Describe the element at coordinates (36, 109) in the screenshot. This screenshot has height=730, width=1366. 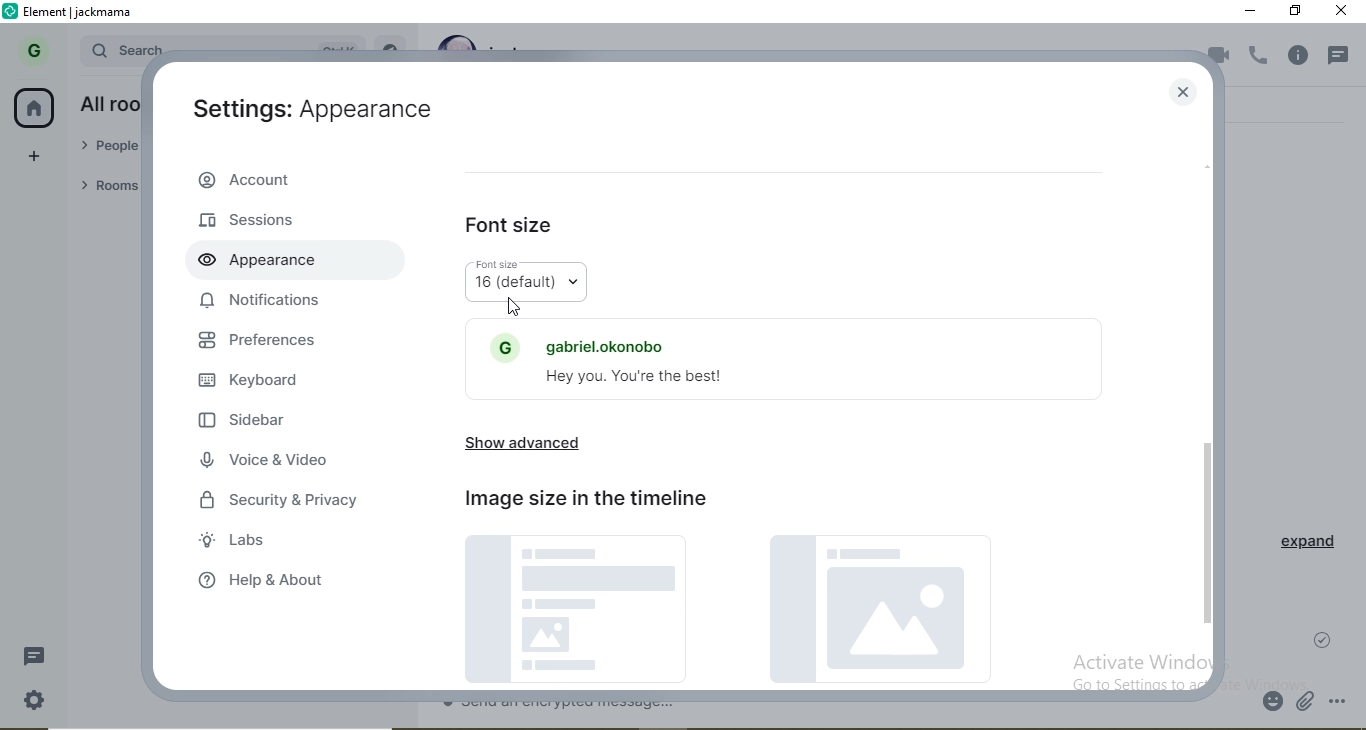
I see `home` at that location.